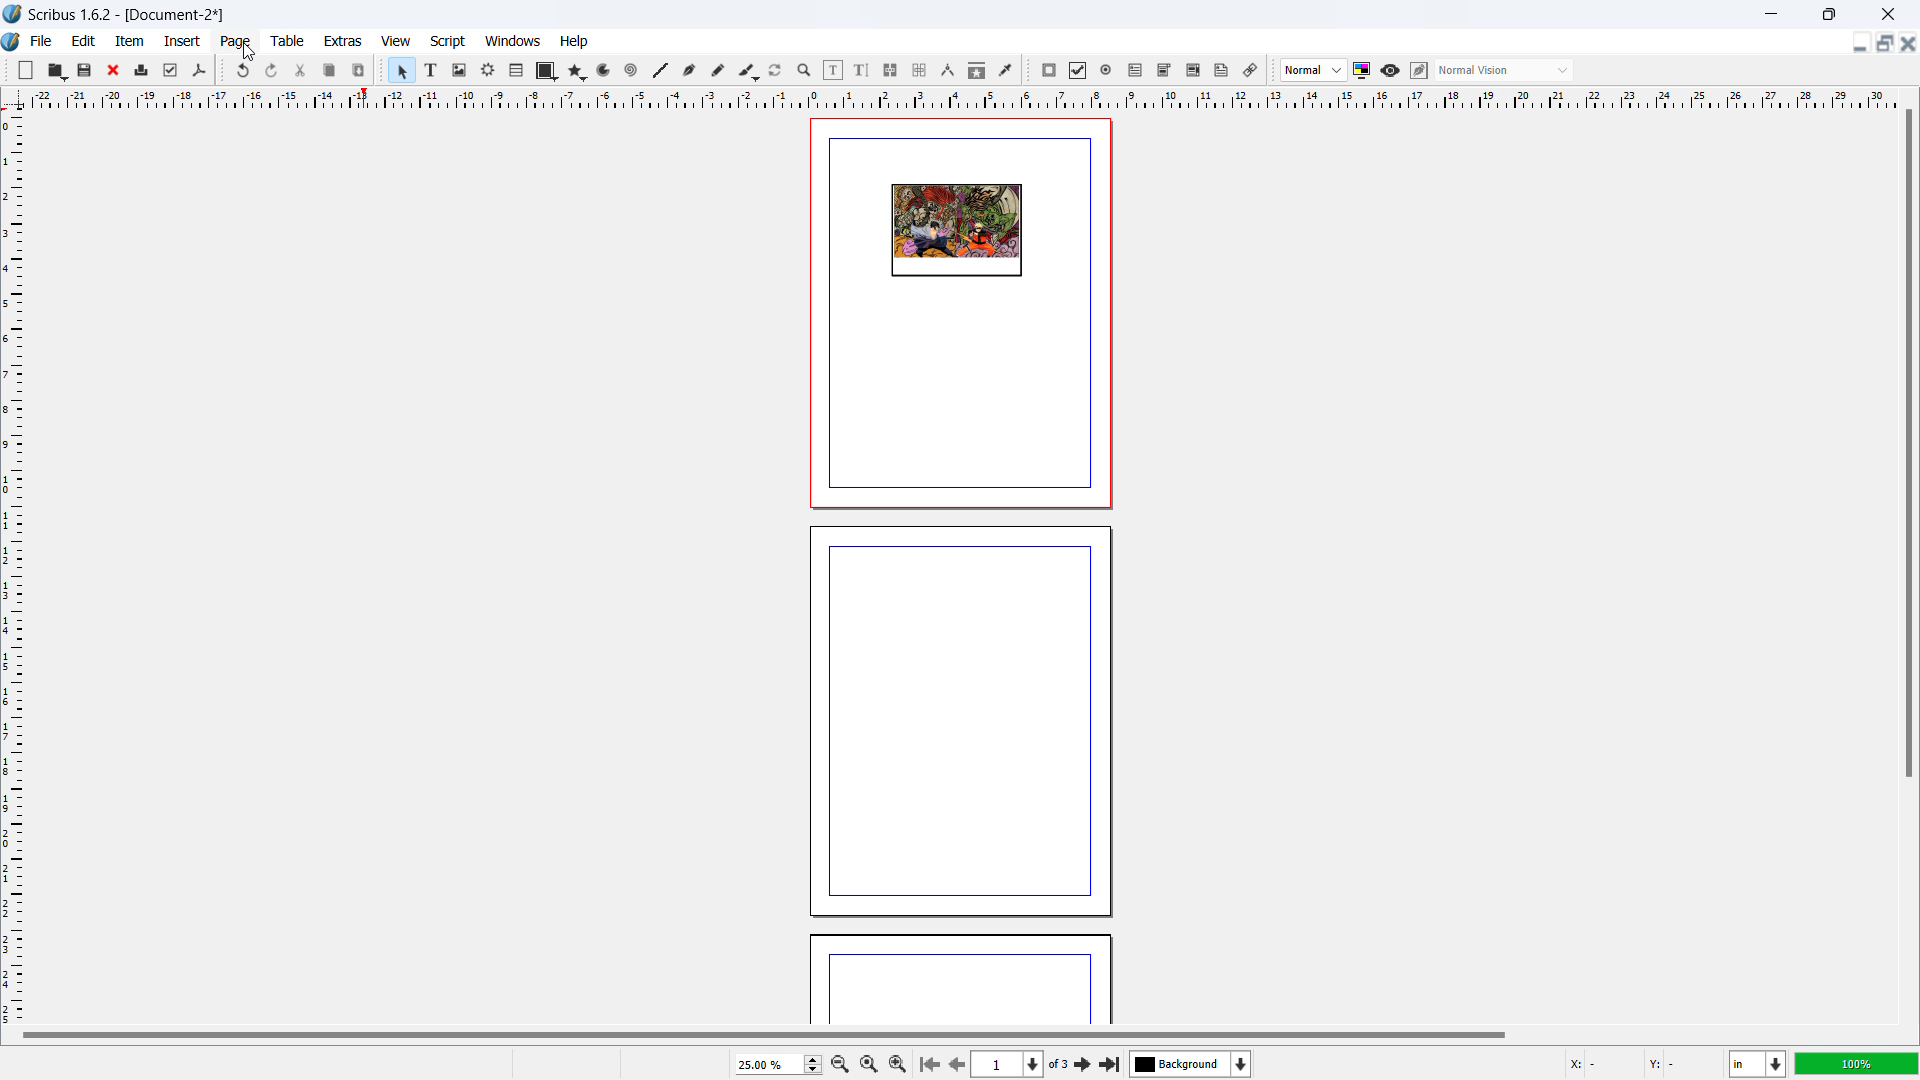 This screenshot has height=1080, width=1920. I want to click on zoom level, so click(1857, 1063).